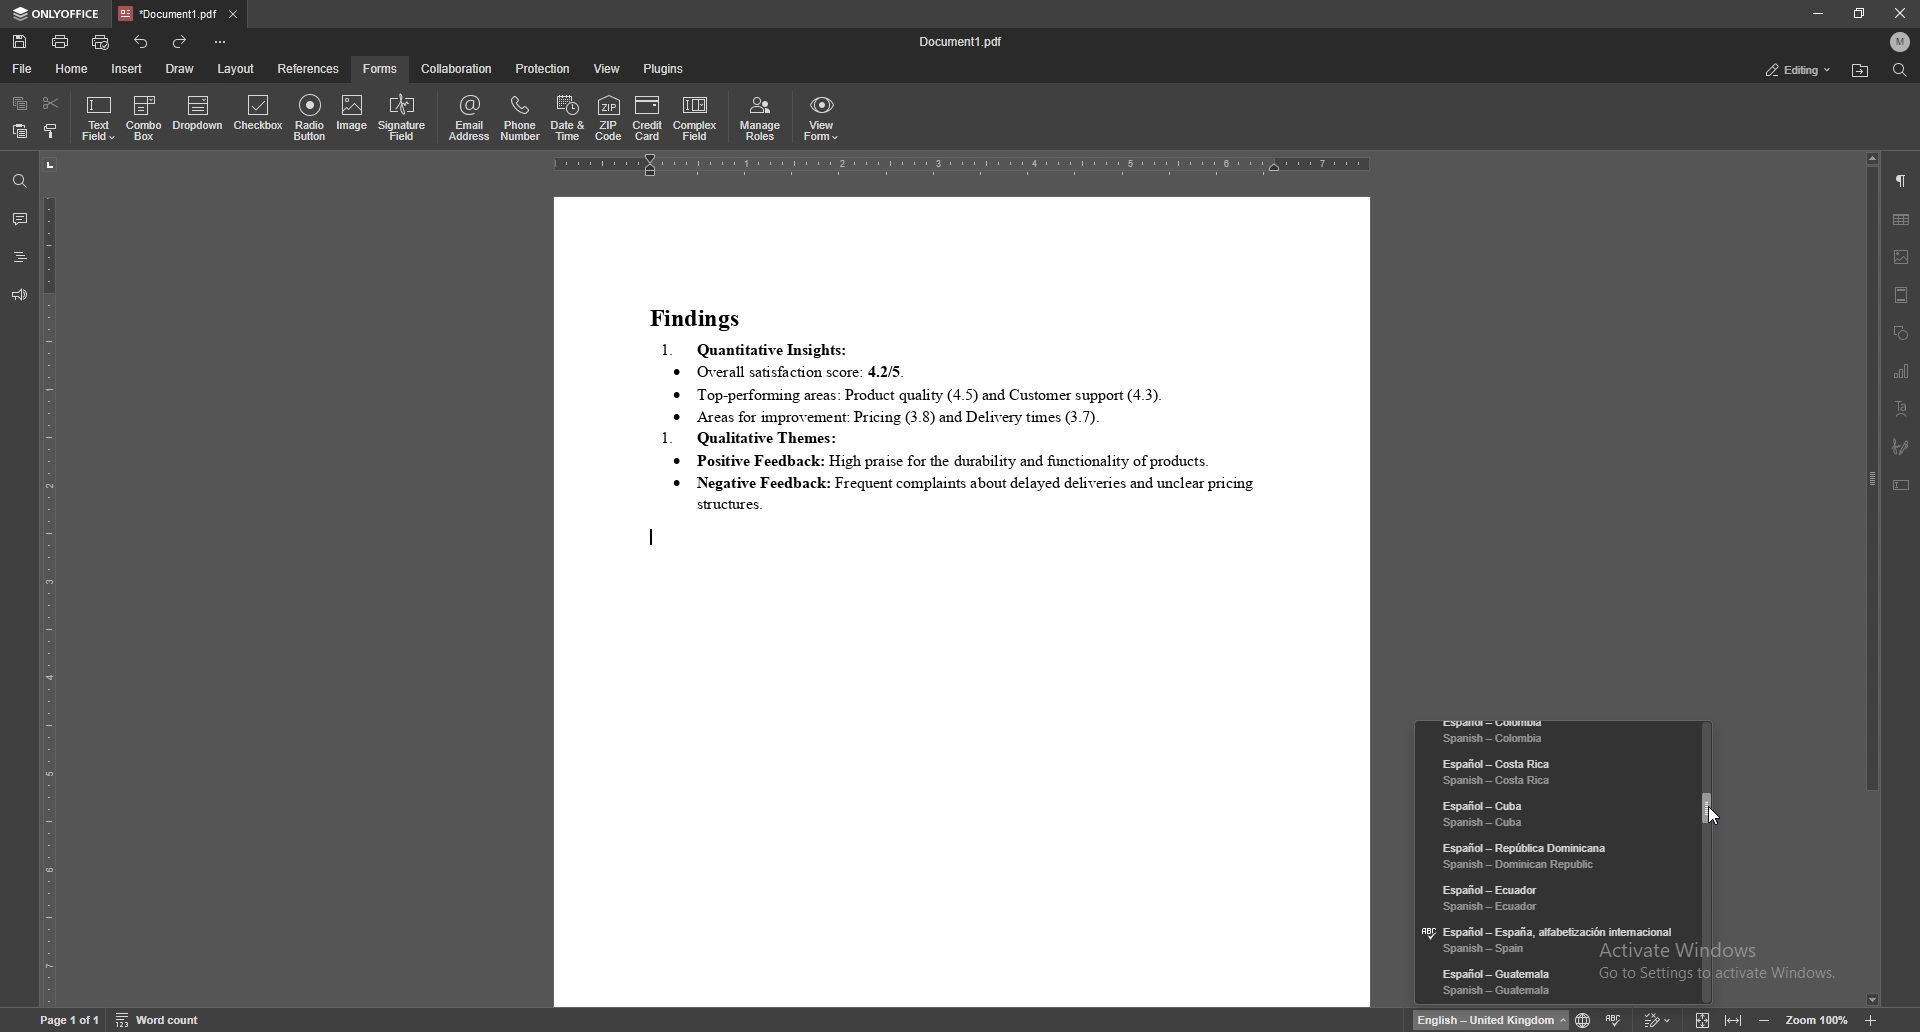 The width and height of the screenshot is (1920, 1032). Describe the element at coordinates (1902, 334) in the screenshot. I see `shapes` at that location.